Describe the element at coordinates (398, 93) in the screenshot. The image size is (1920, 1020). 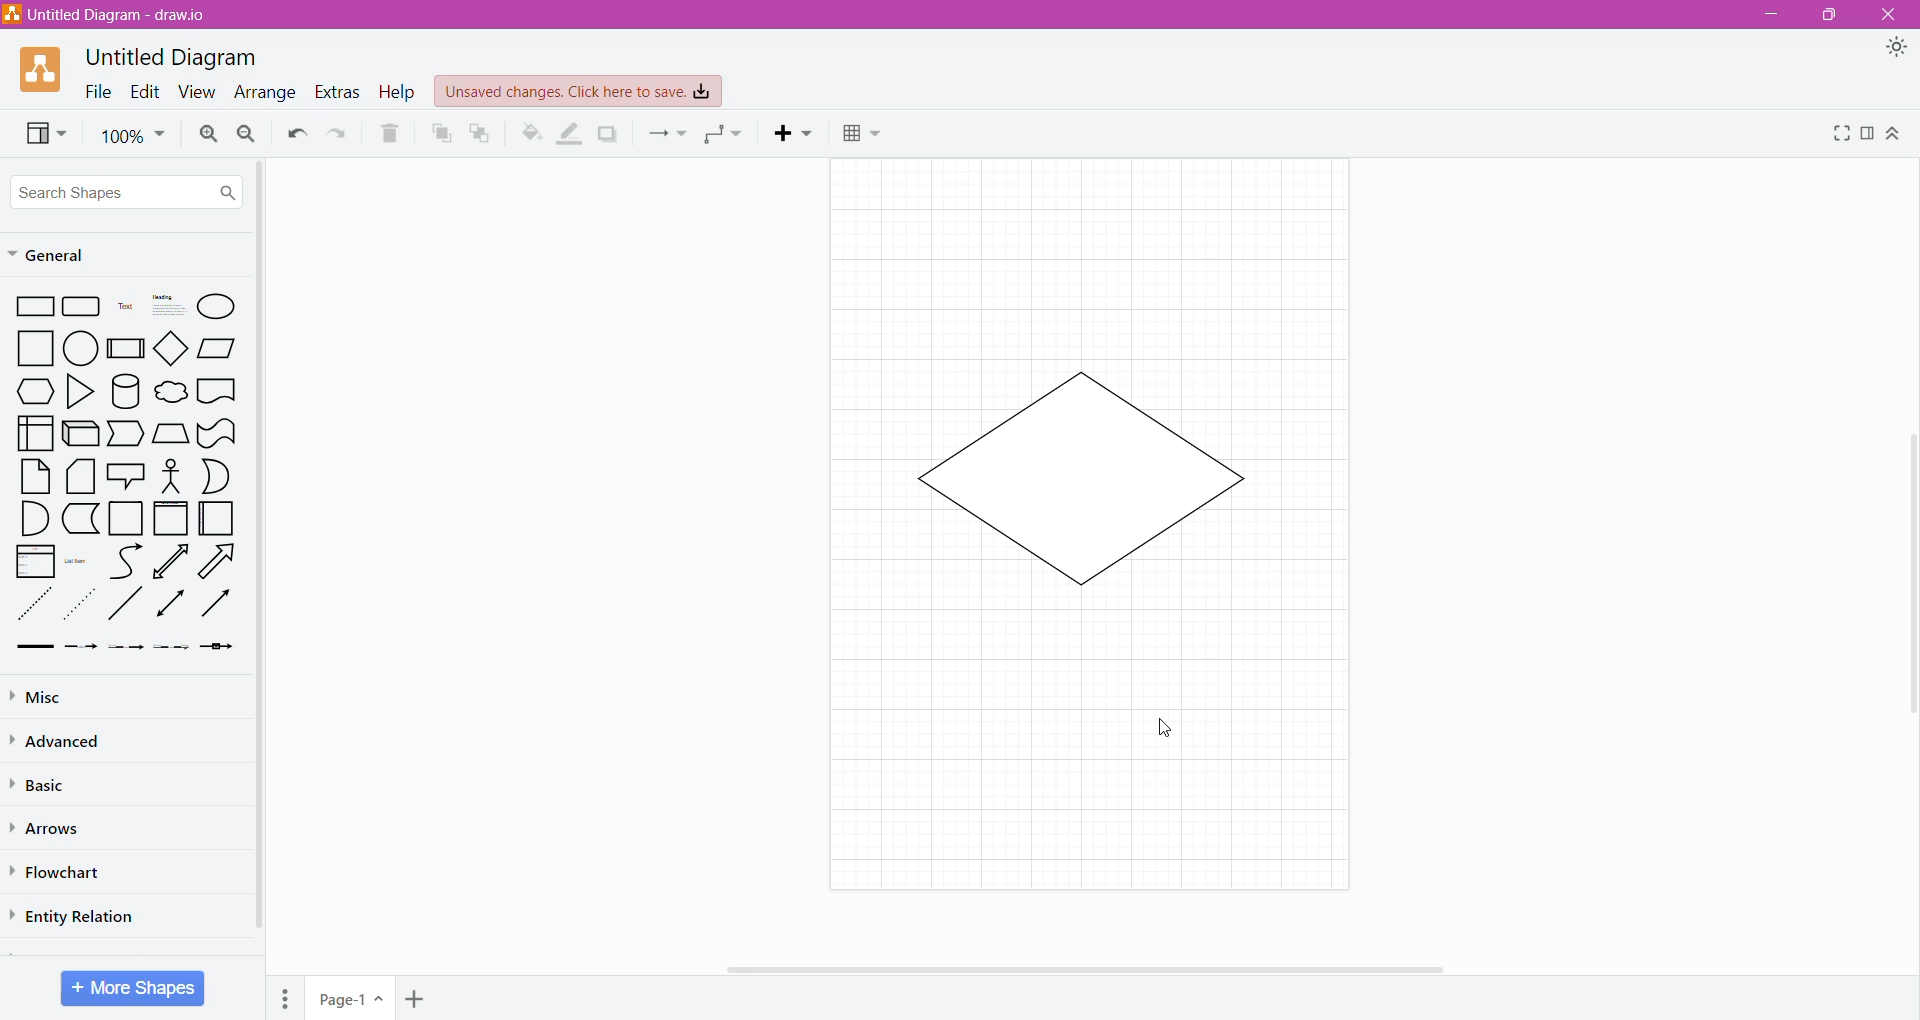
I see `Help` at that location.